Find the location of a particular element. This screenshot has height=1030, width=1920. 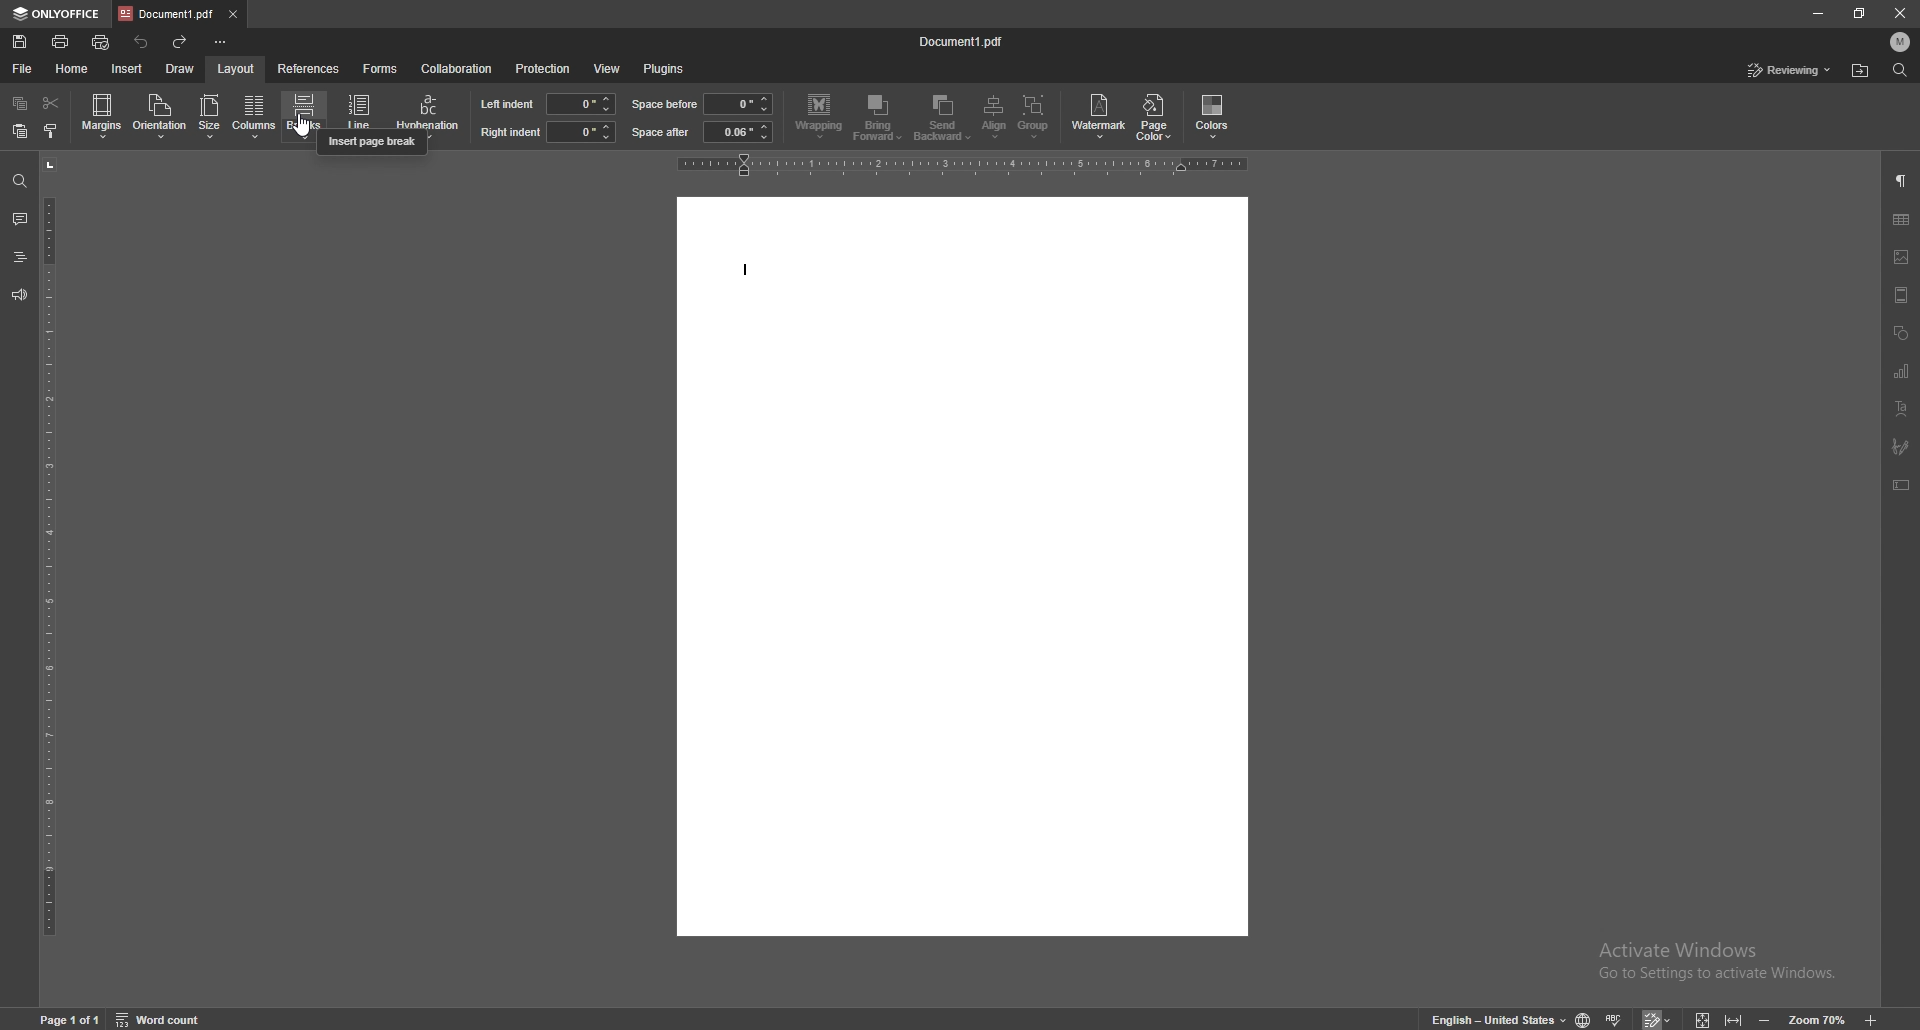

status is located at coordinates (1789, 70).